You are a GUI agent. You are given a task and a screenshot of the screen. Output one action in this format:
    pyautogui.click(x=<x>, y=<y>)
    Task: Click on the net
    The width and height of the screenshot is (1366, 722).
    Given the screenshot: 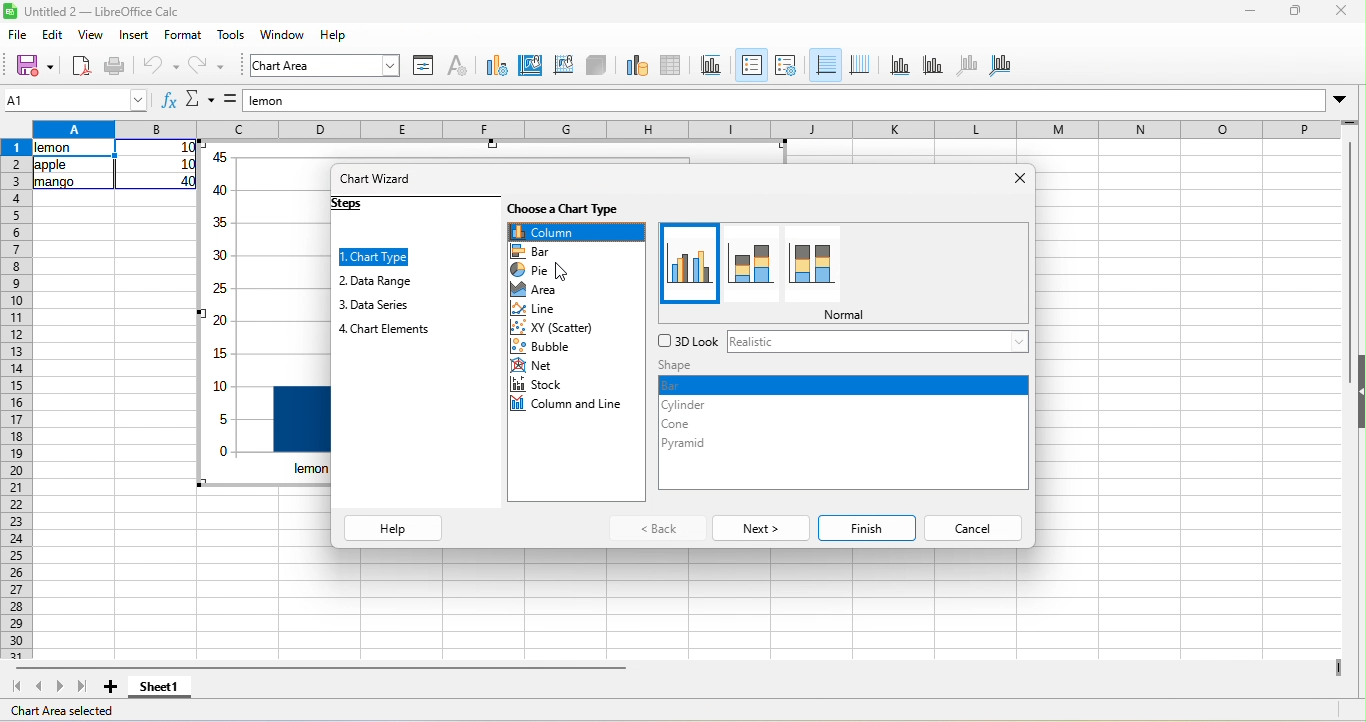 What is the action you would take?
    pyautogui.click(x=536, y=366)
    